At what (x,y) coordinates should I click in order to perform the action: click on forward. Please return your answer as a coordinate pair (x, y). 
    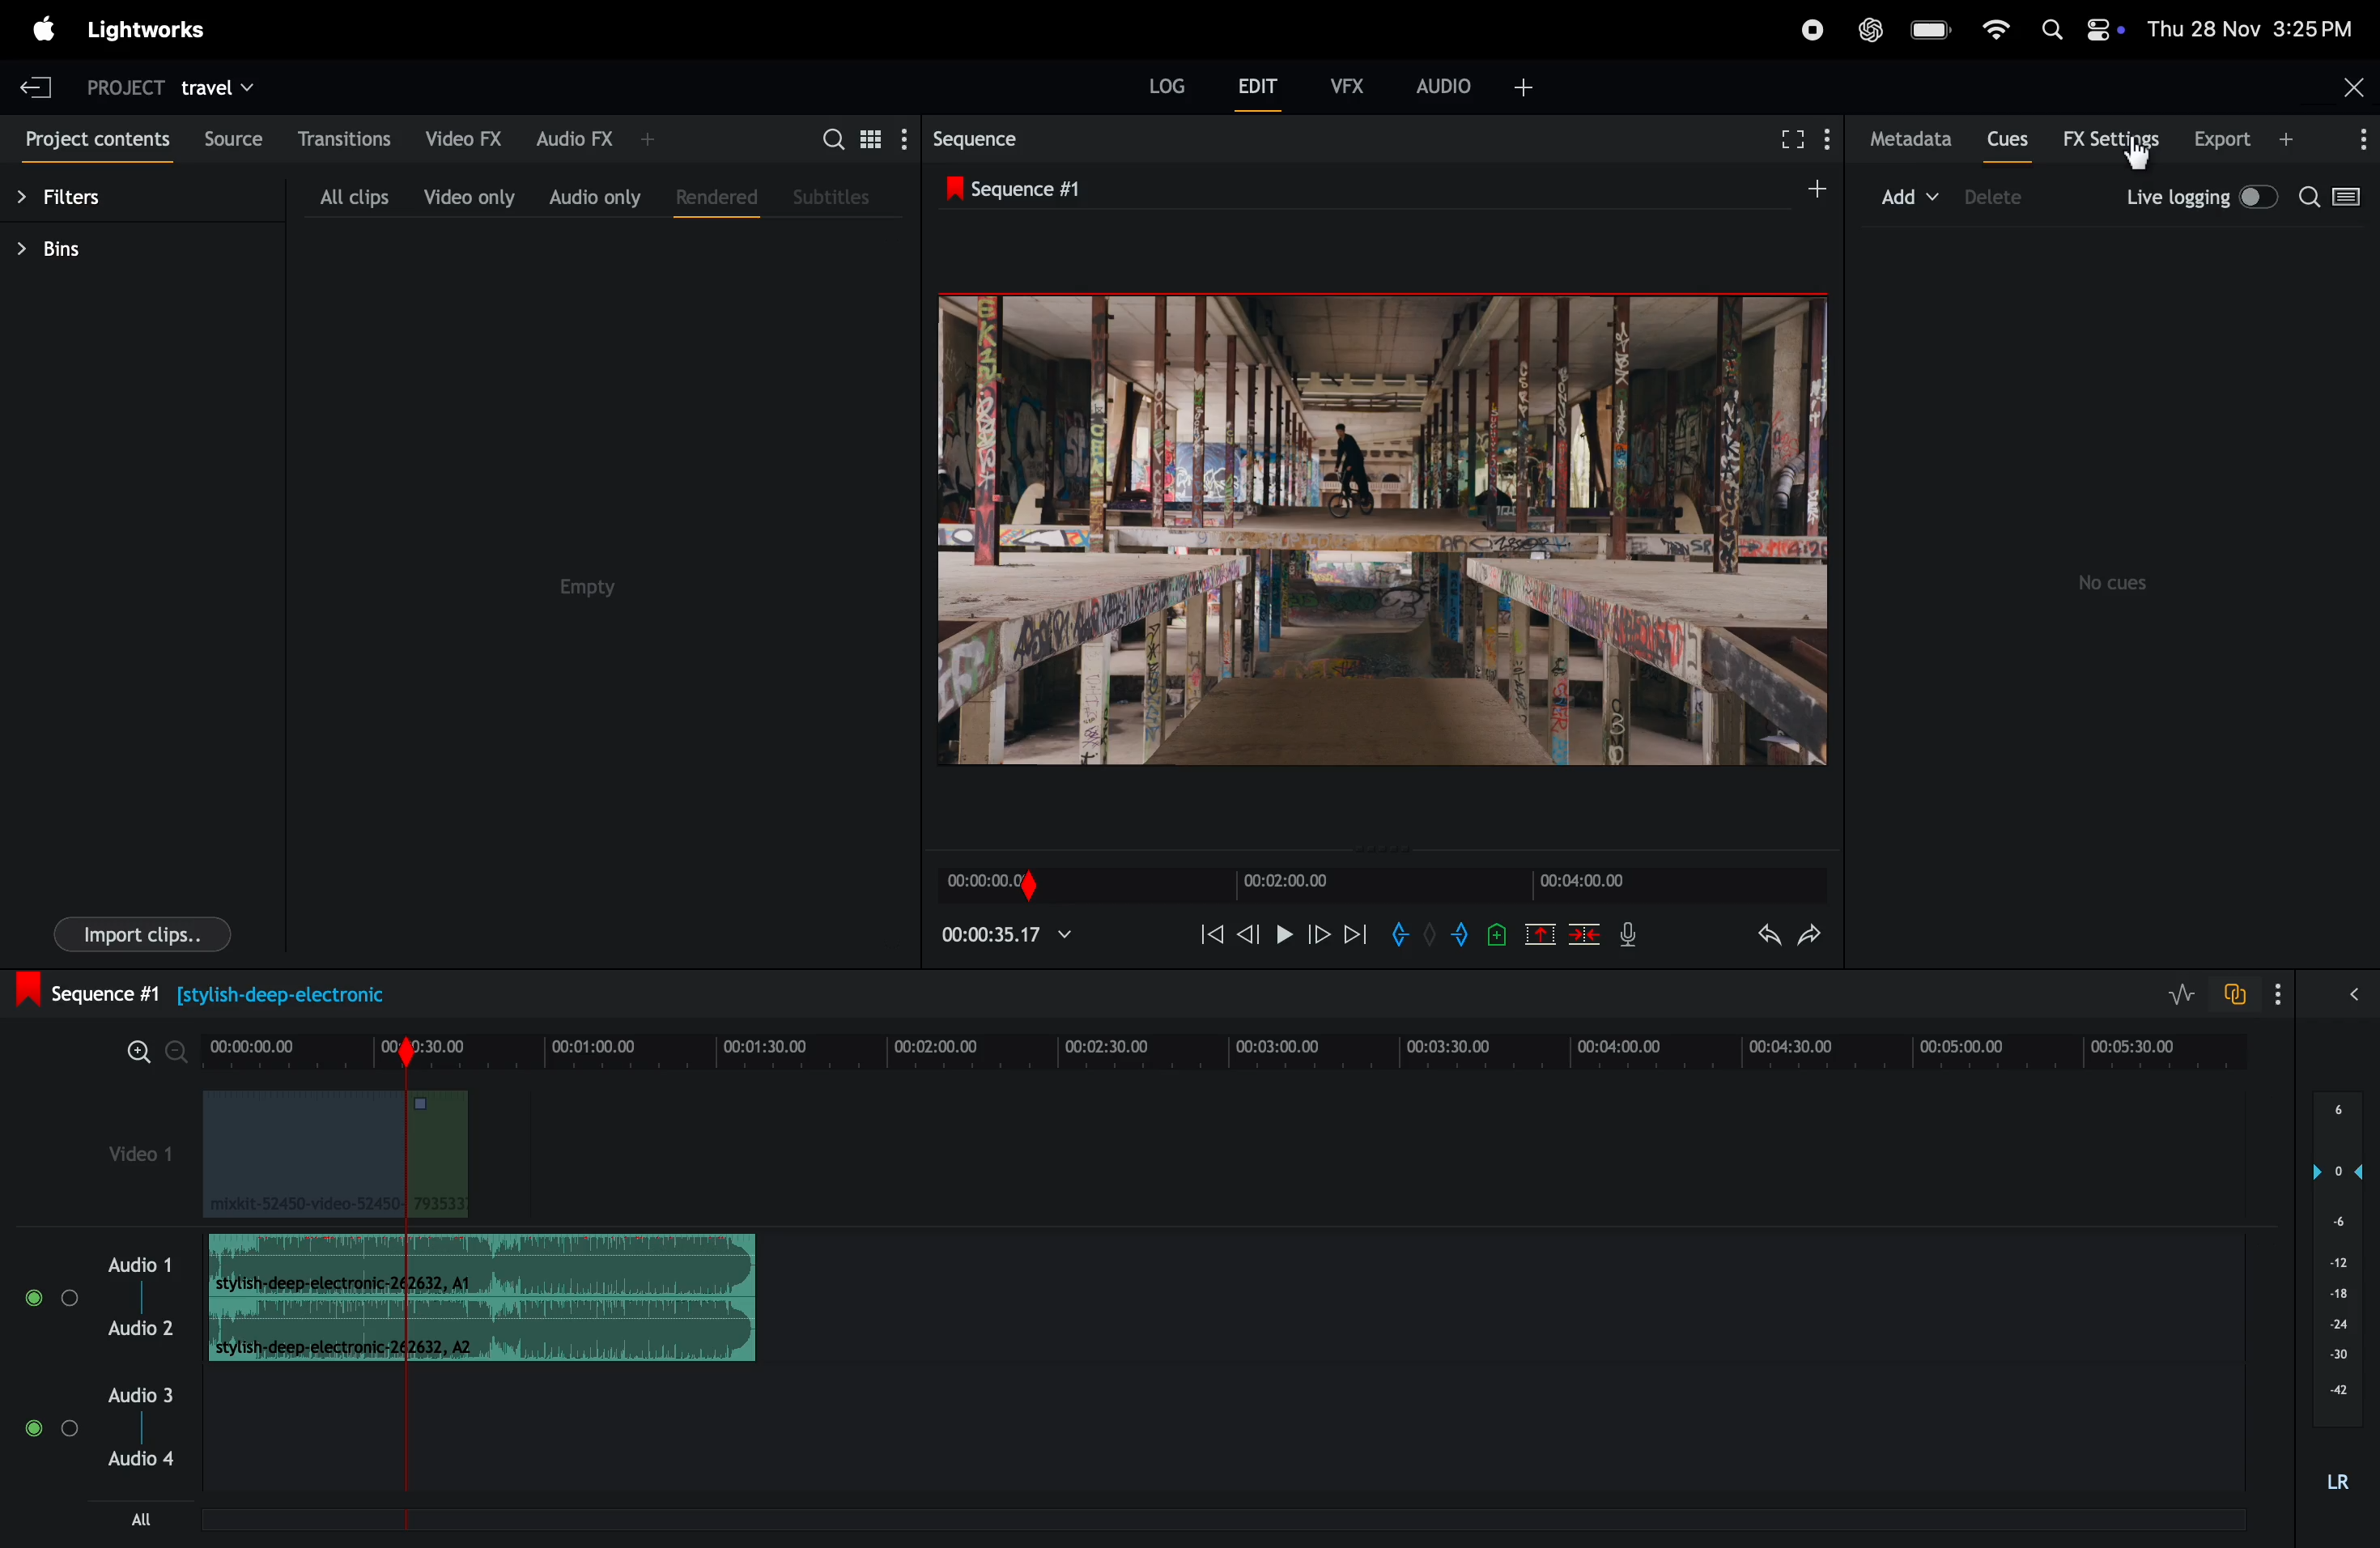
    Looking at the image, I should click on (1356, 938).